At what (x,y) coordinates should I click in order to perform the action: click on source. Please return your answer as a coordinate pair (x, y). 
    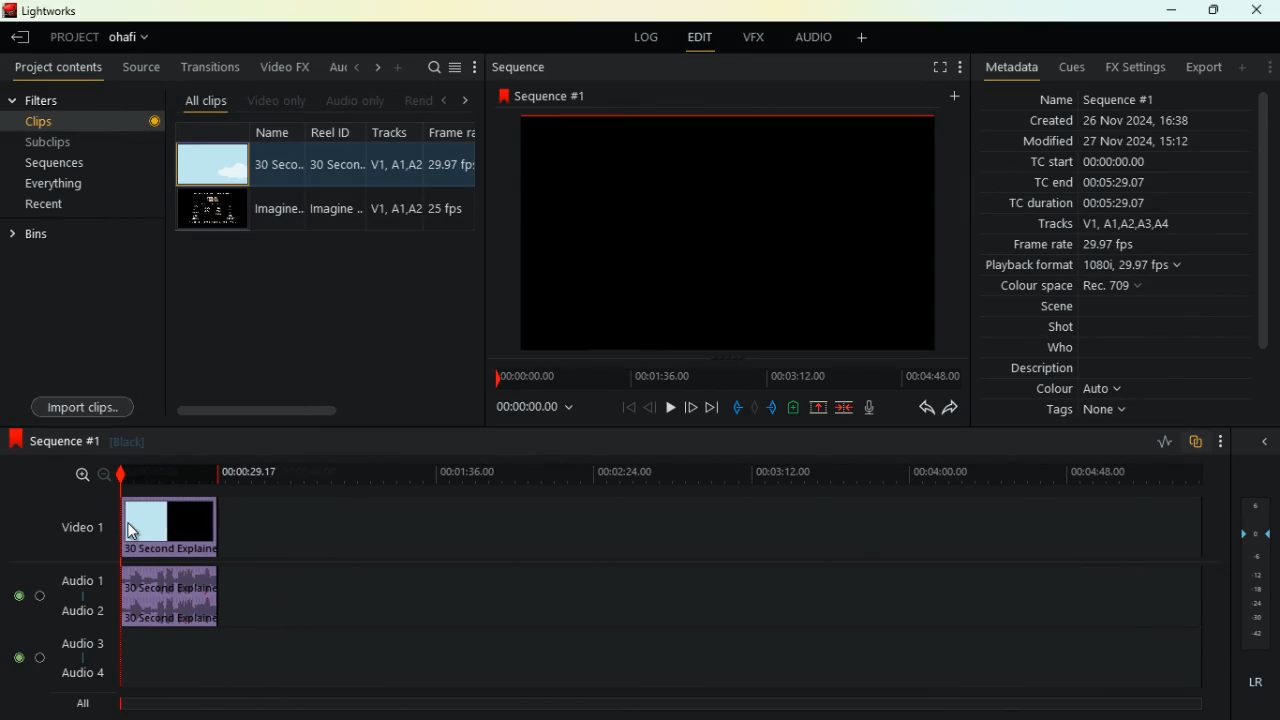
    Looking at the image, I should click on (144, 70).